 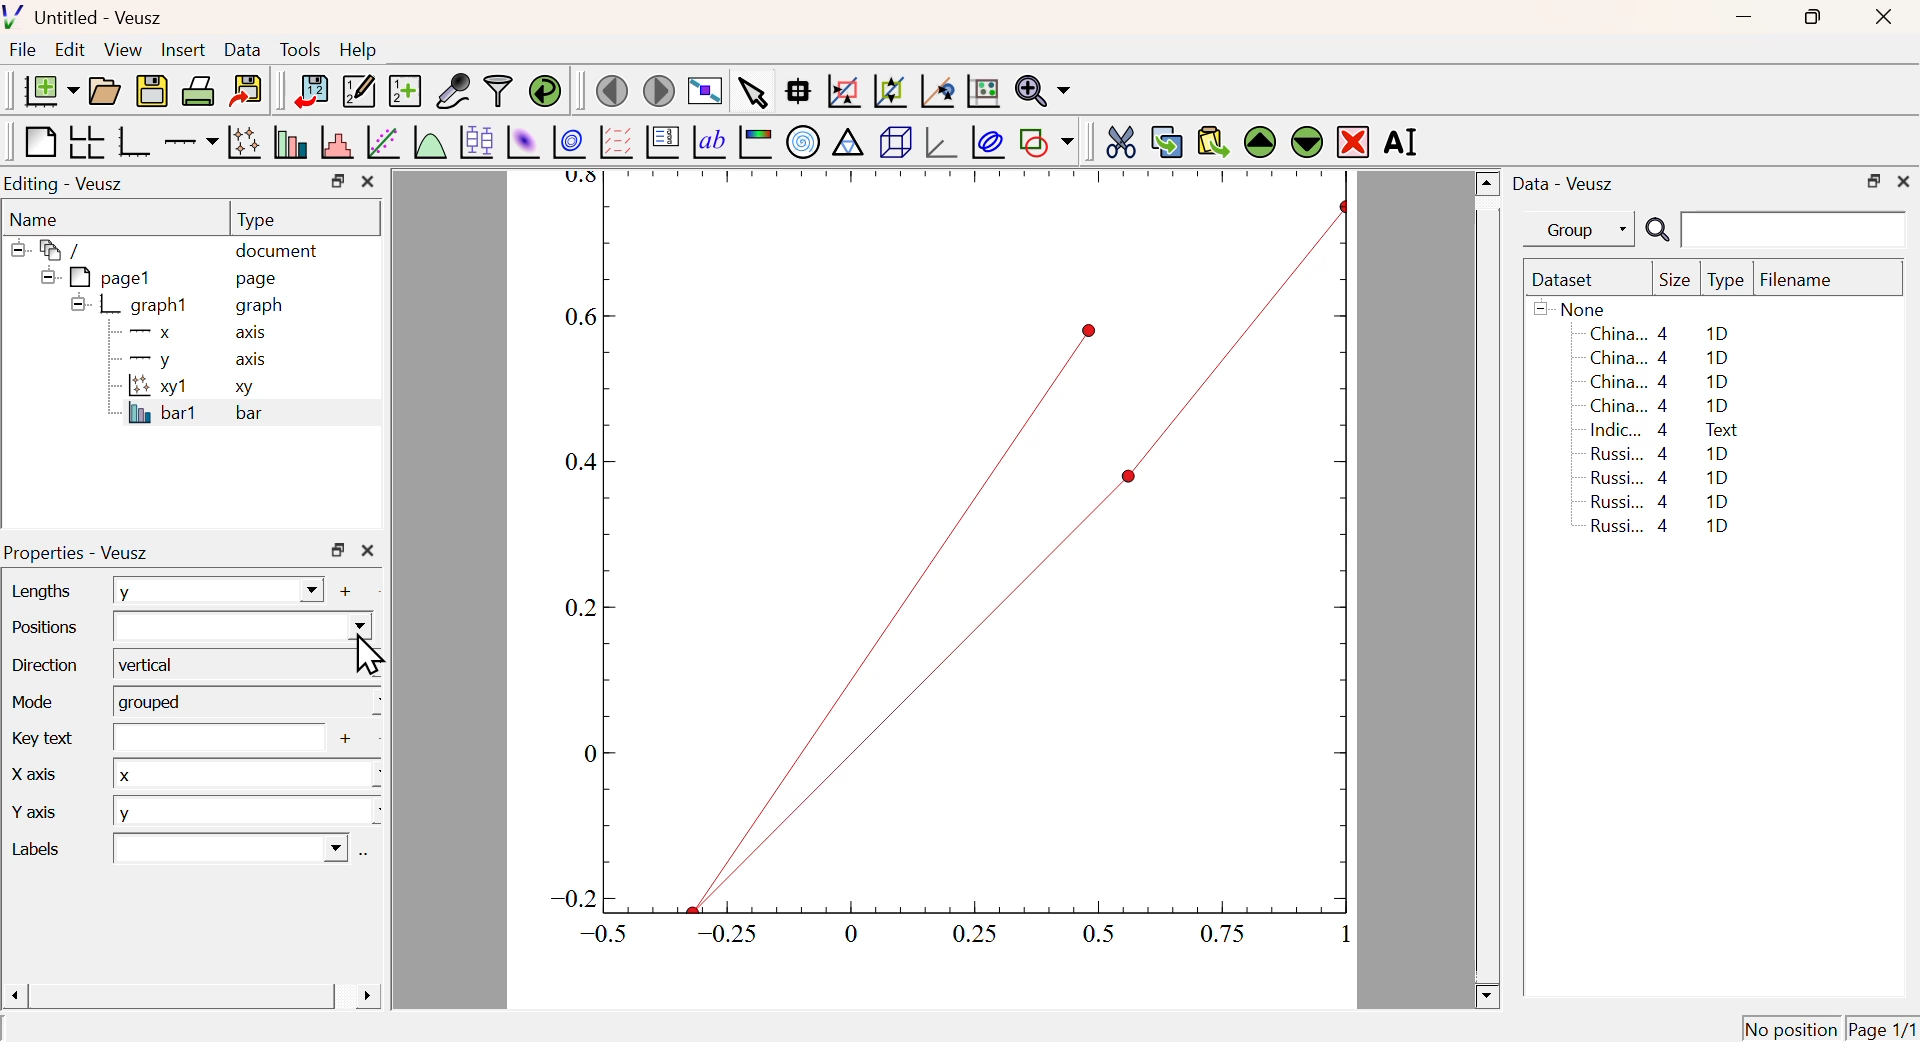 I want to click on Select using dataset Browser, so click(x=366, y=856).